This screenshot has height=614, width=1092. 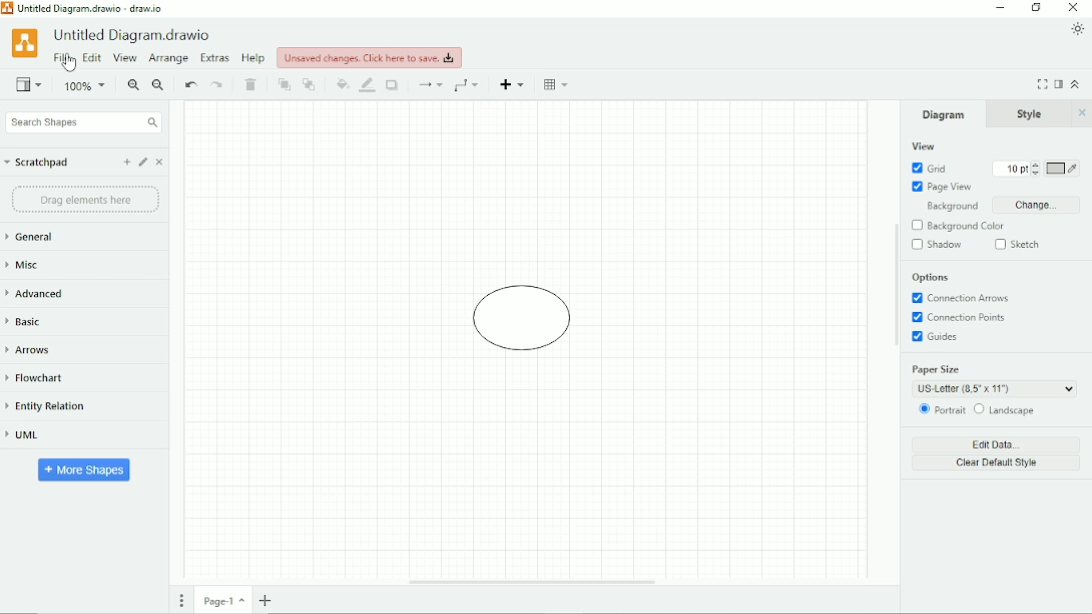 I want to click on Flowchart, so click(x=38, y=377).